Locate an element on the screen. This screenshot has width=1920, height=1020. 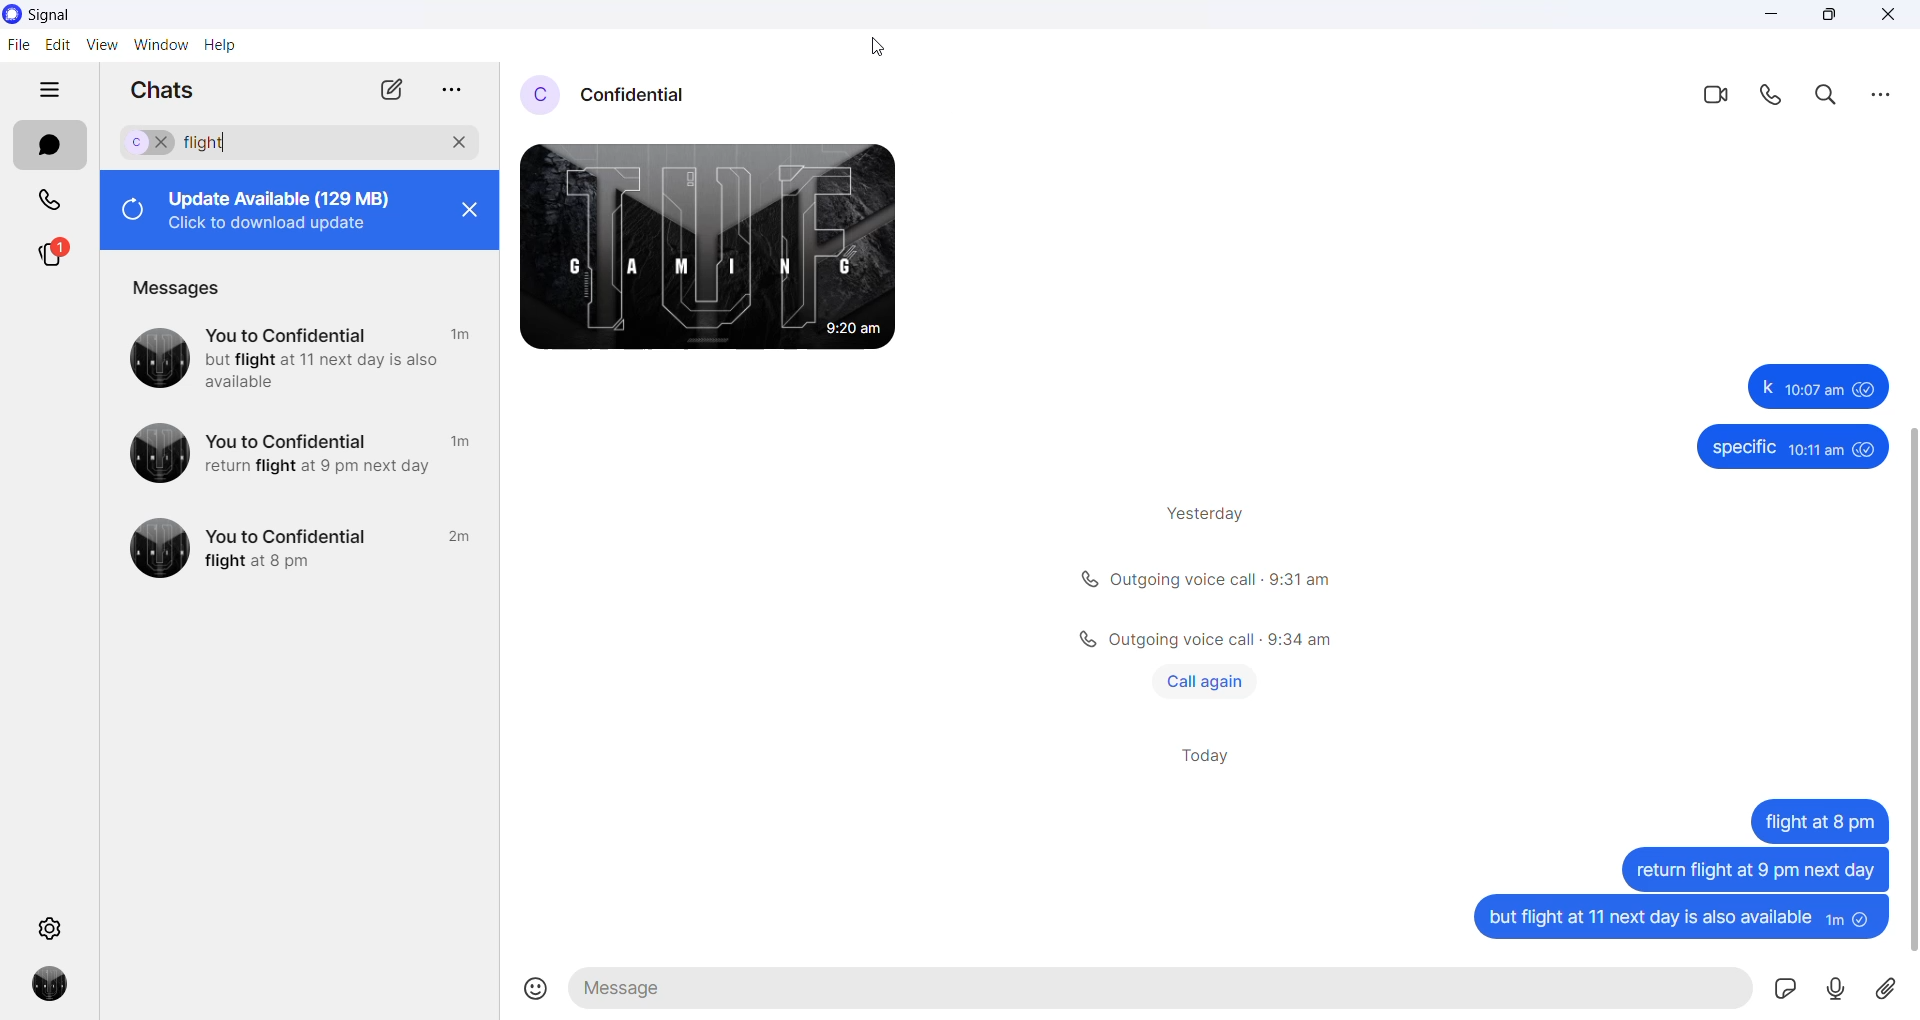
calls info is located at coordinates (1208, 581).